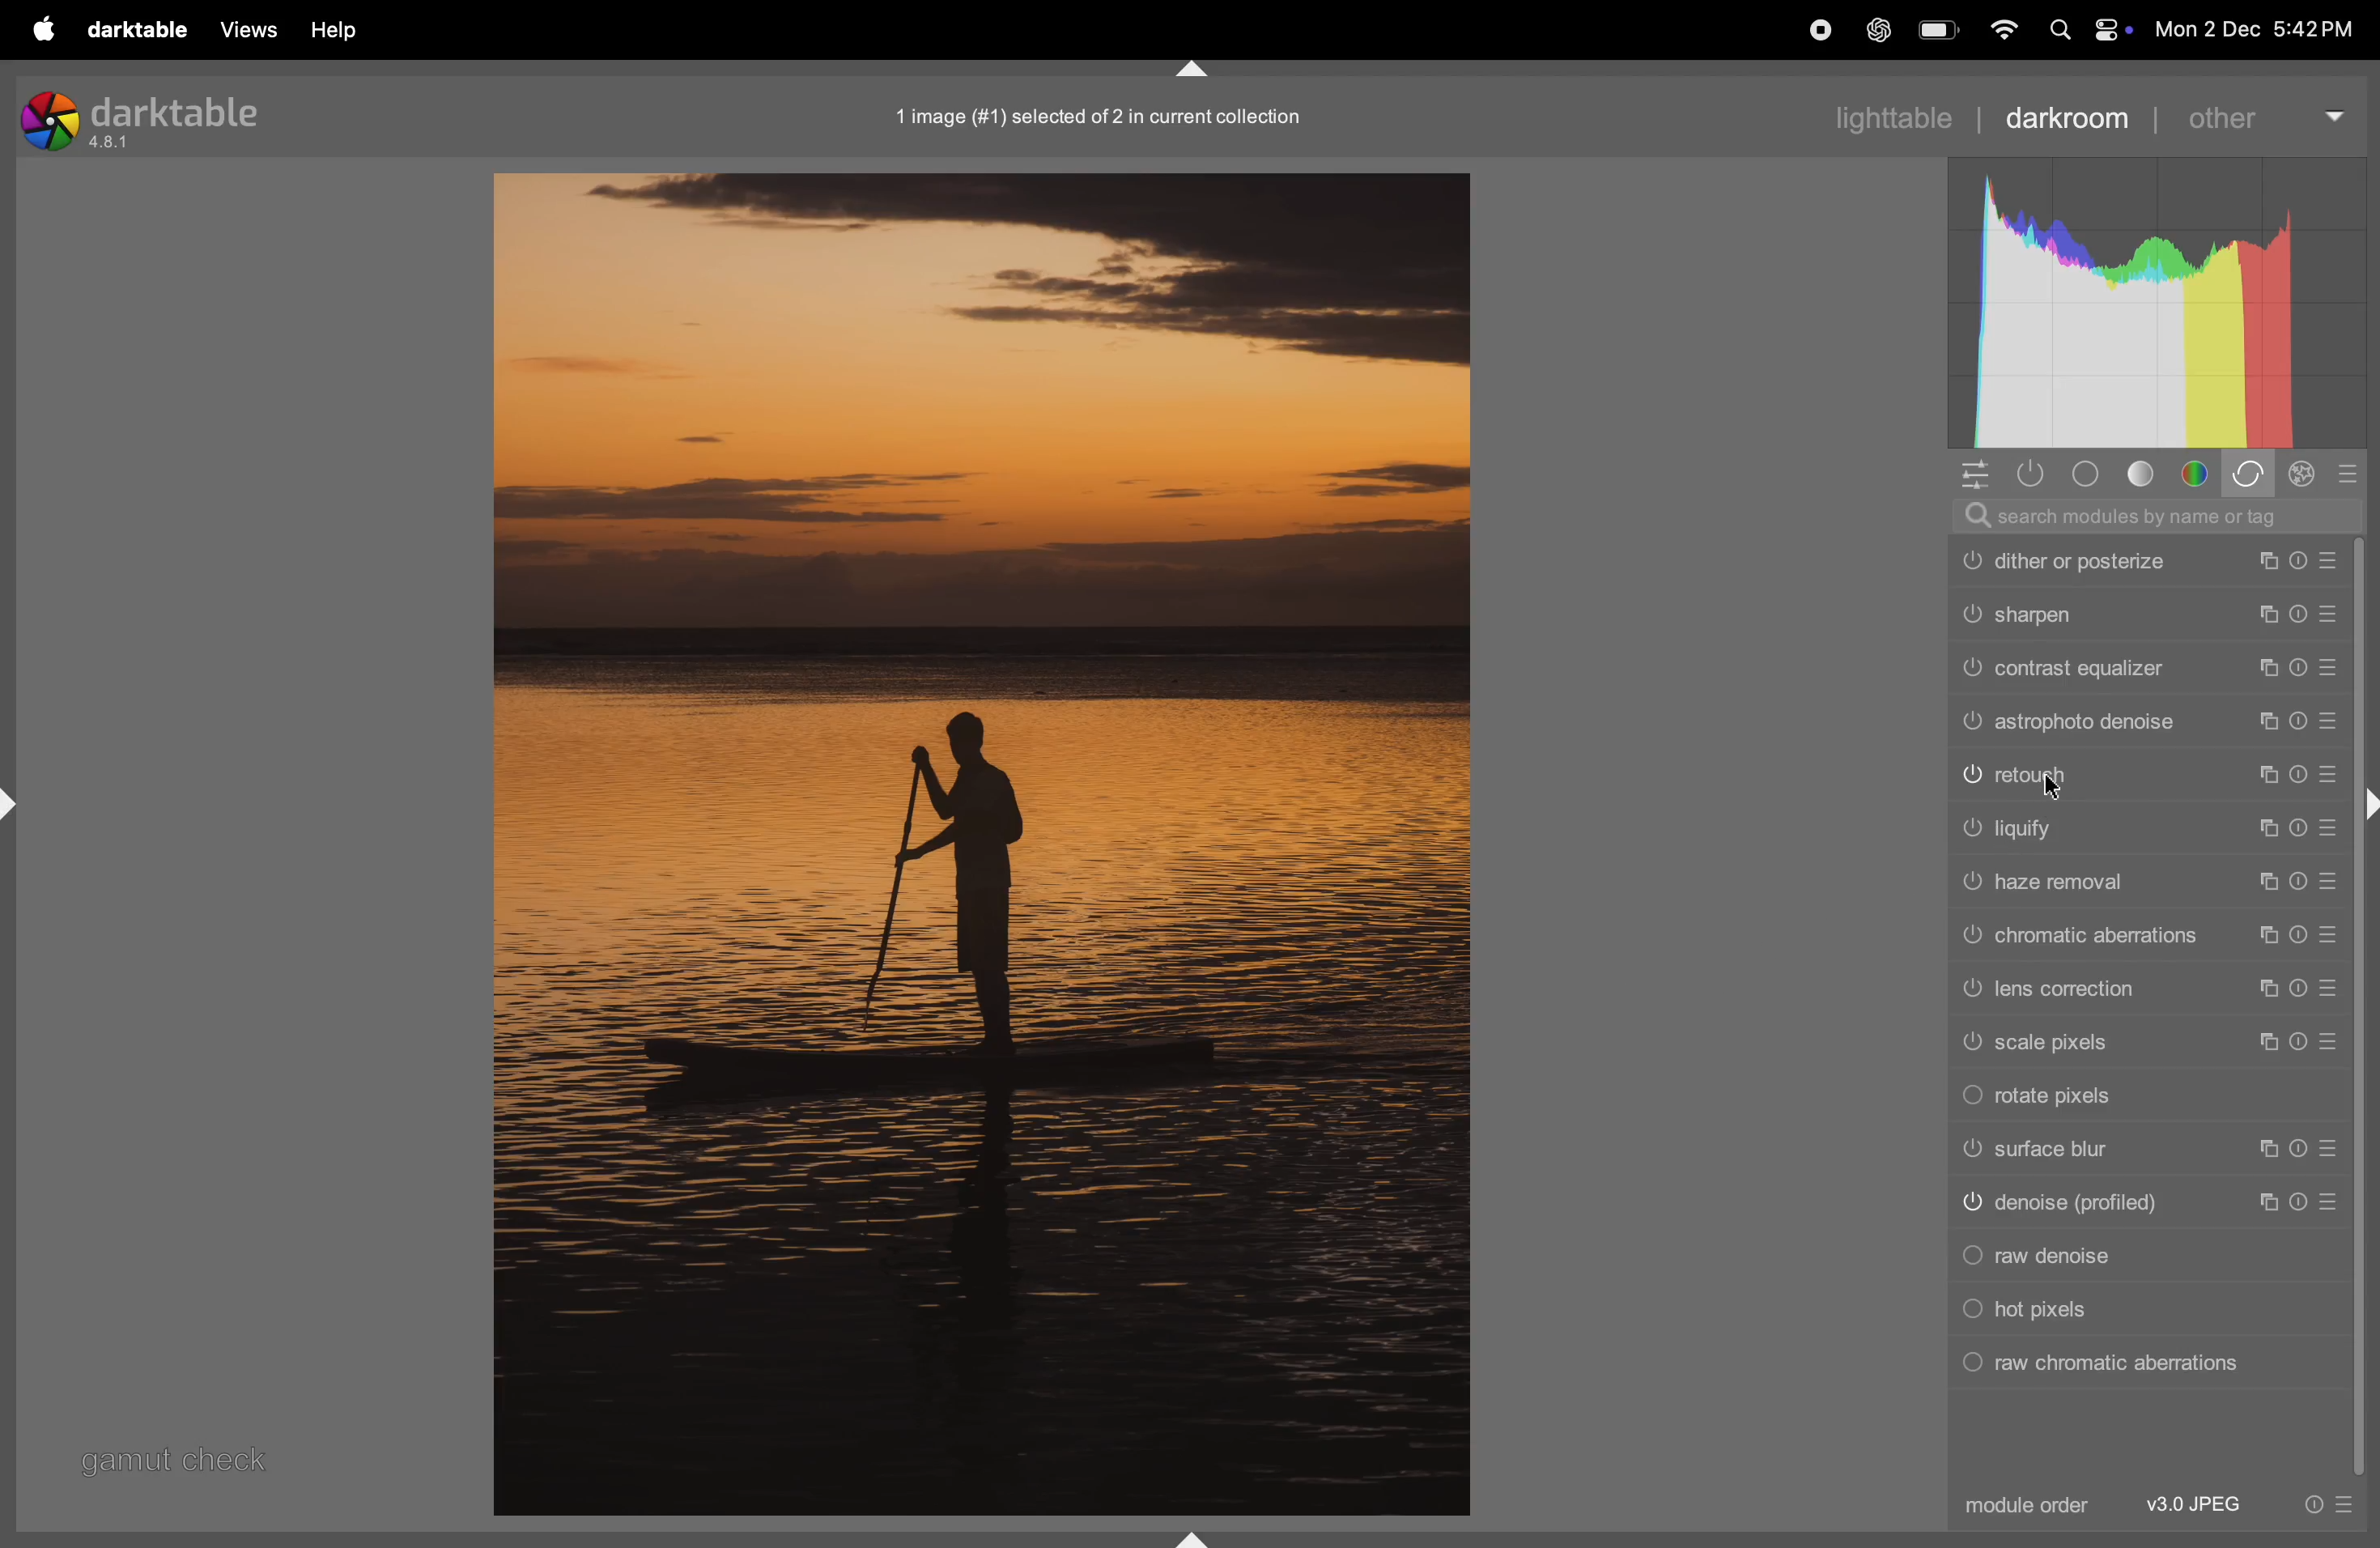 The width and height of the screenshot is (2380, 1548). I want to click on tones, so click(2147, 473).